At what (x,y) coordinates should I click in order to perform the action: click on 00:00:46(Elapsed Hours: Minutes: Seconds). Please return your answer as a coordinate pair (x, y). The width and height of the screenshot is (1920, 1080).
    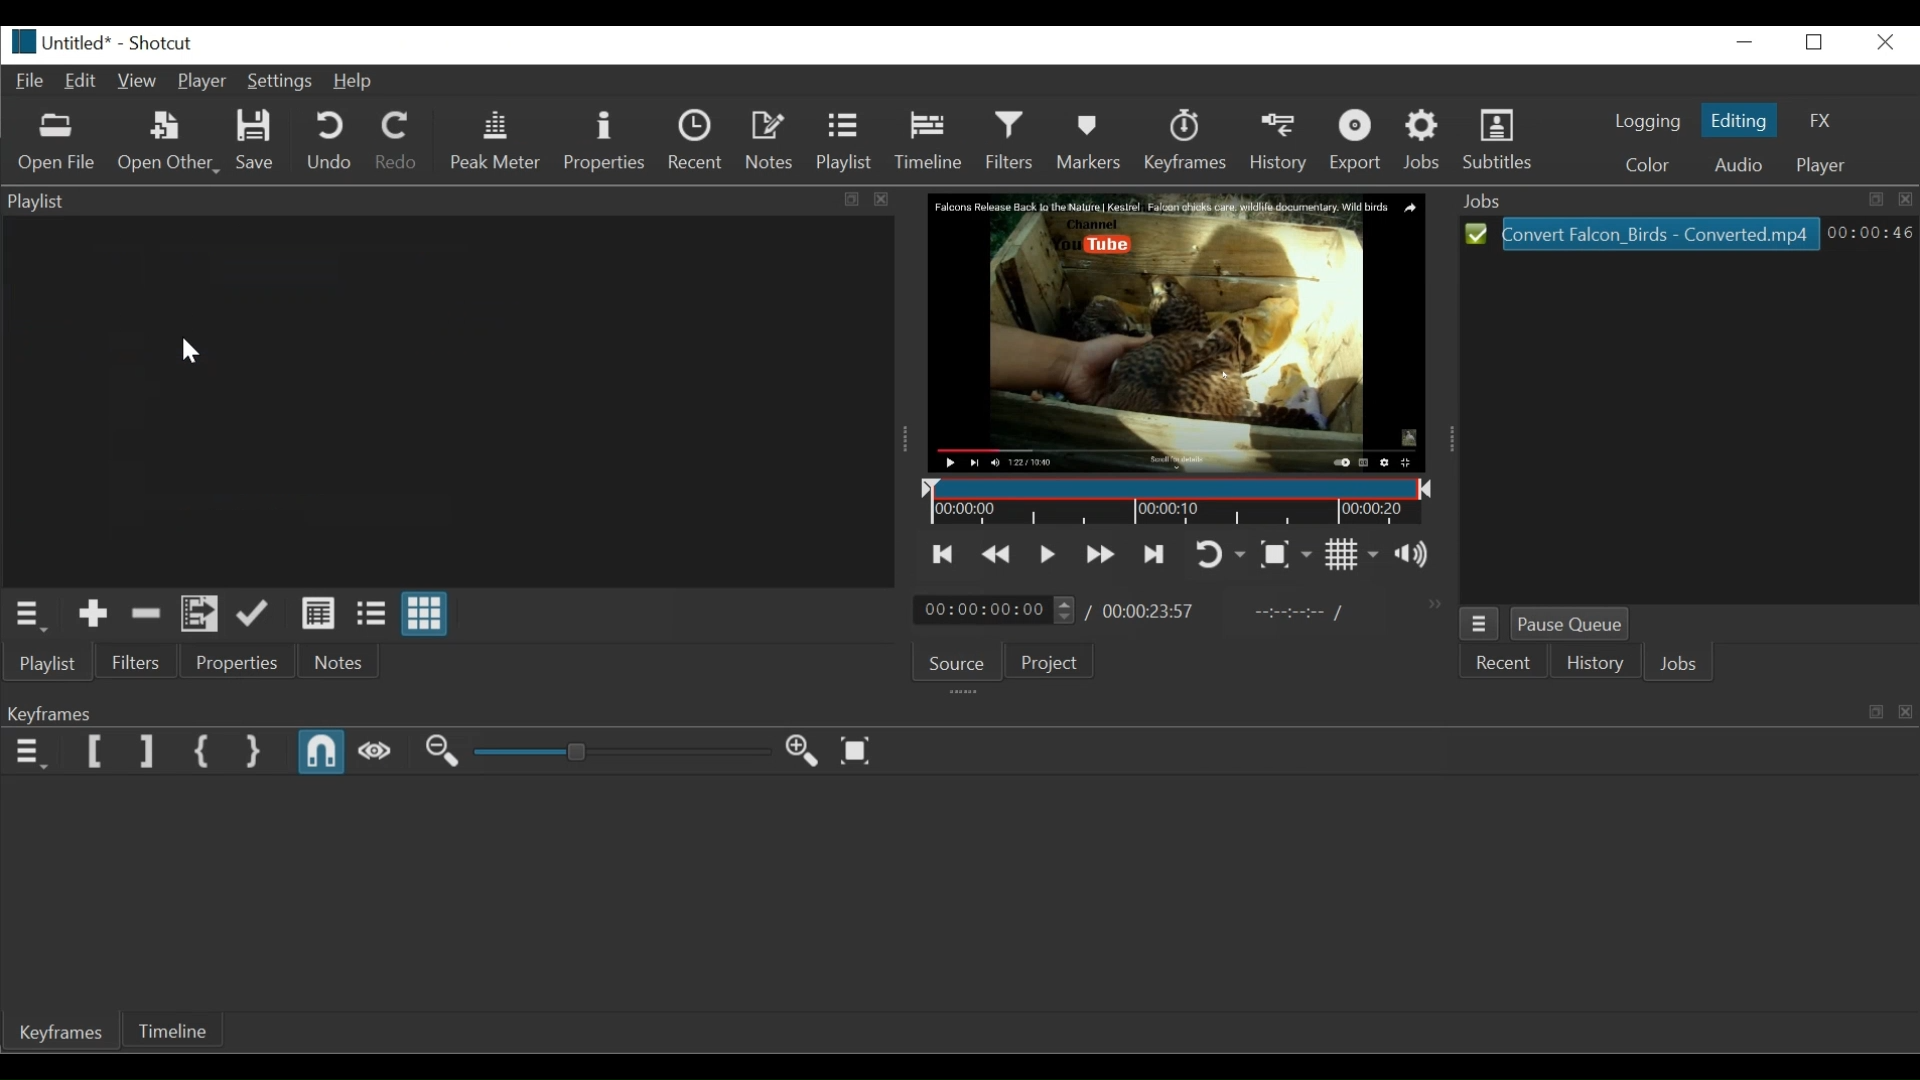
    Looking at the image, I should click on (1870, 232).